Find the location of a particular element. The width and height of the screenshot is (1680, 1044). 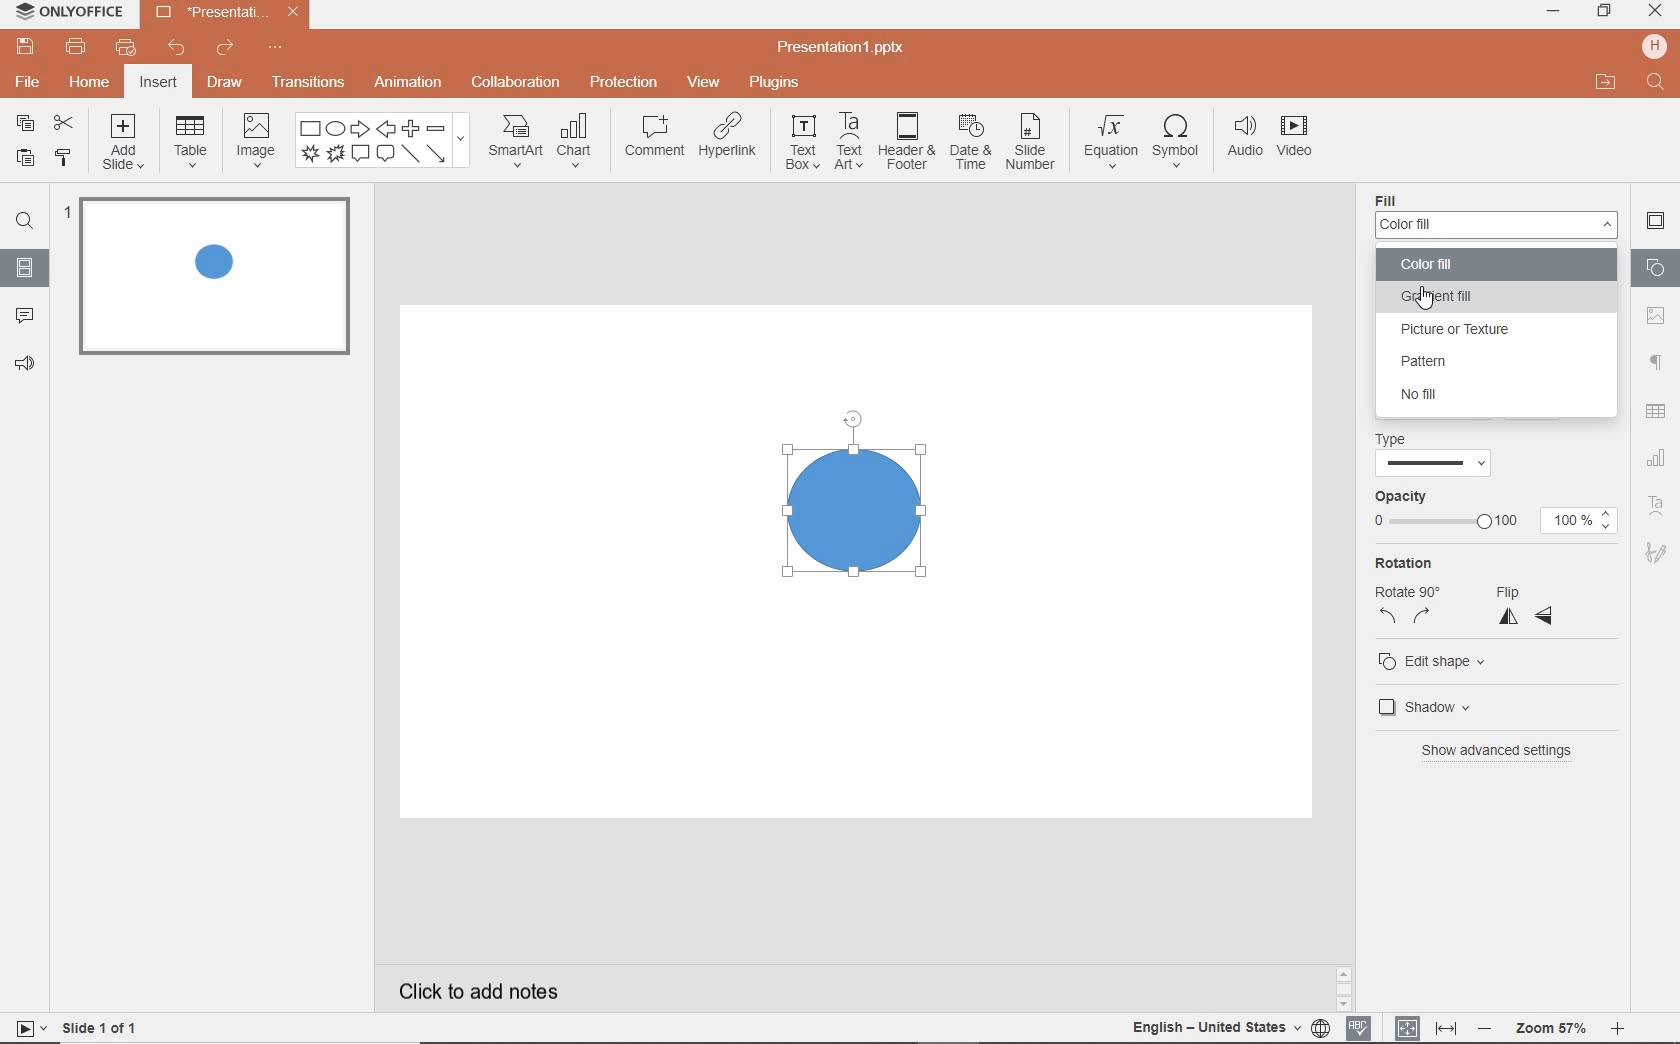

spell checking is located at coordinates (1359, 1026).